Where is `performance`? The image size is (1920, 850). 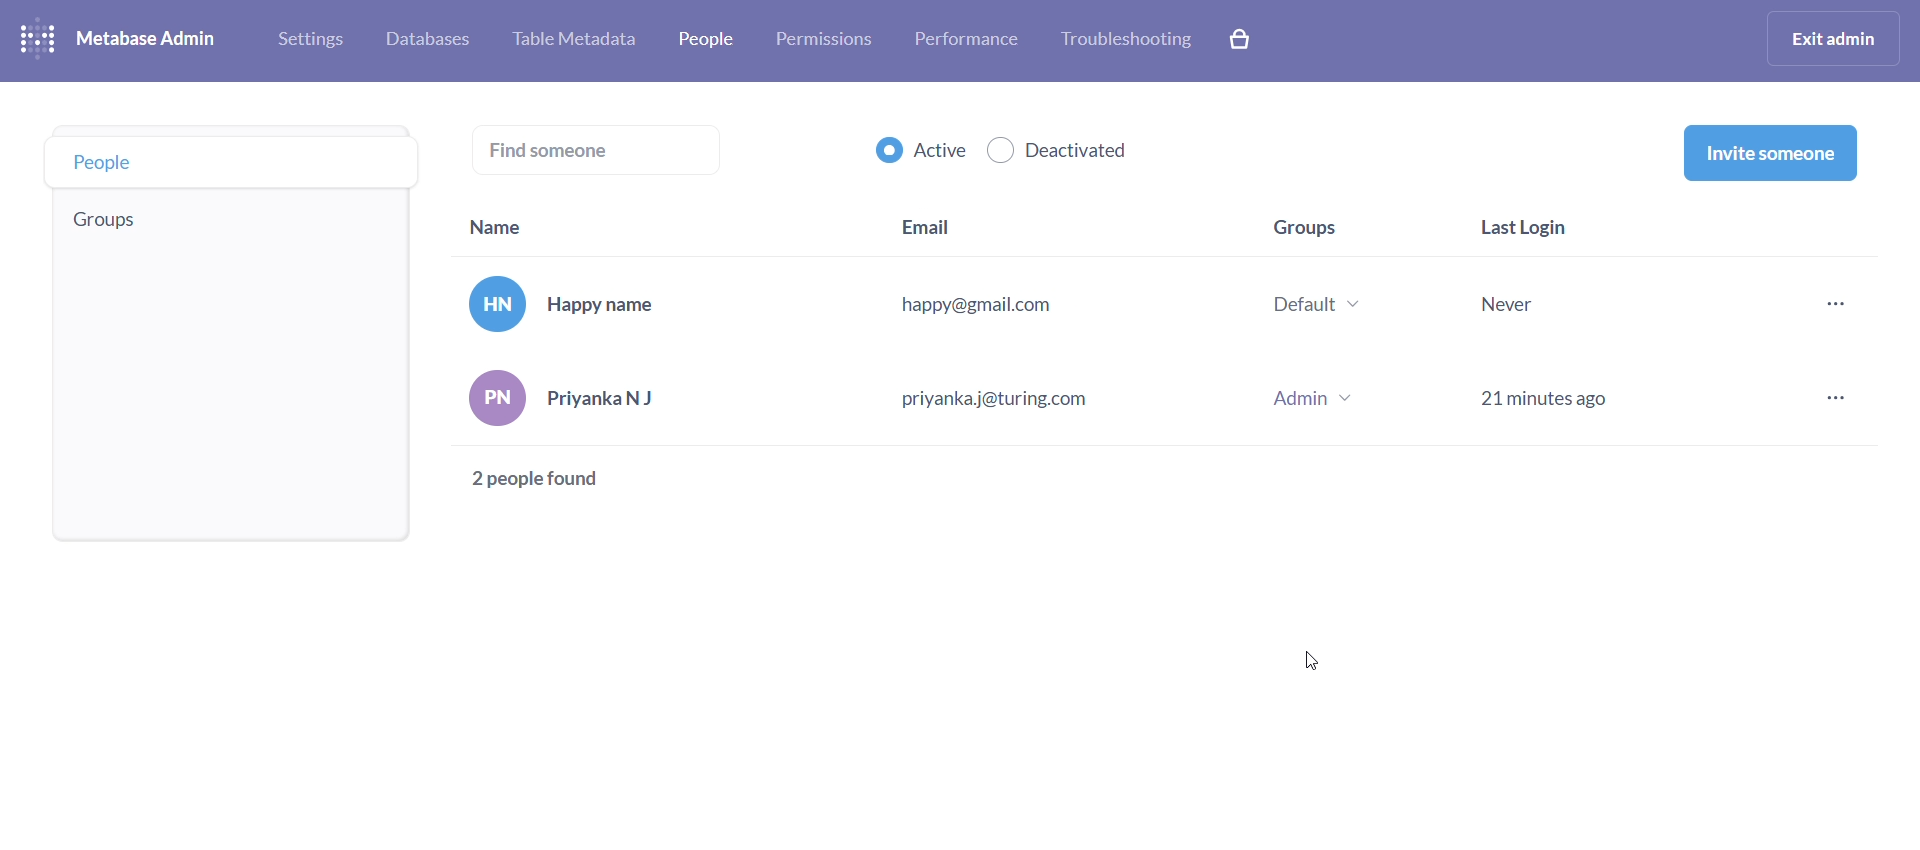
performance is located at coordinates (966, 38).